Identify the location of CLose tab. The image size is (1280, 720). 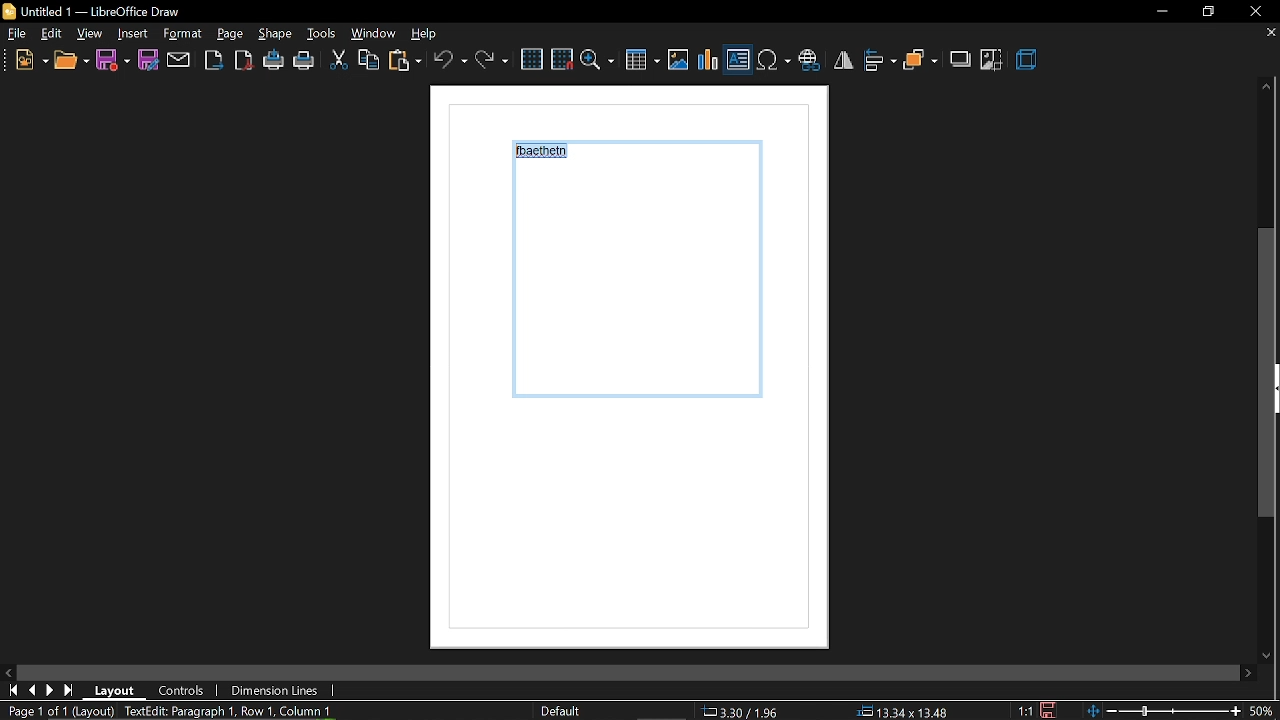
(1270, 33).